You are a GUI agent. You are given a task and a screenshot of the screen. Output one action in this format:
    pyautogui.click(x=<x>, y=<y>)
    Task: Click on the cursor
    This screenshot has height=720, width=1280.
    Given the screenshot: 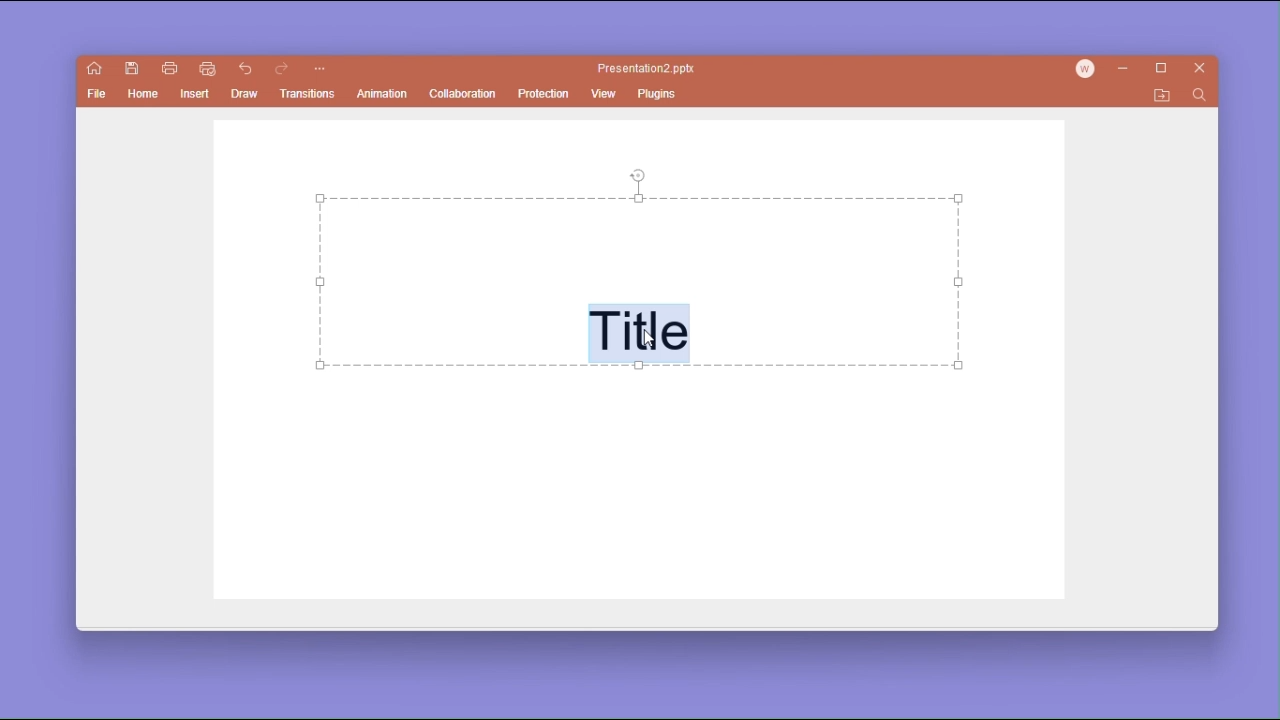 What is the action you would take?
    pyautogui.click(x=651, y=341)
    